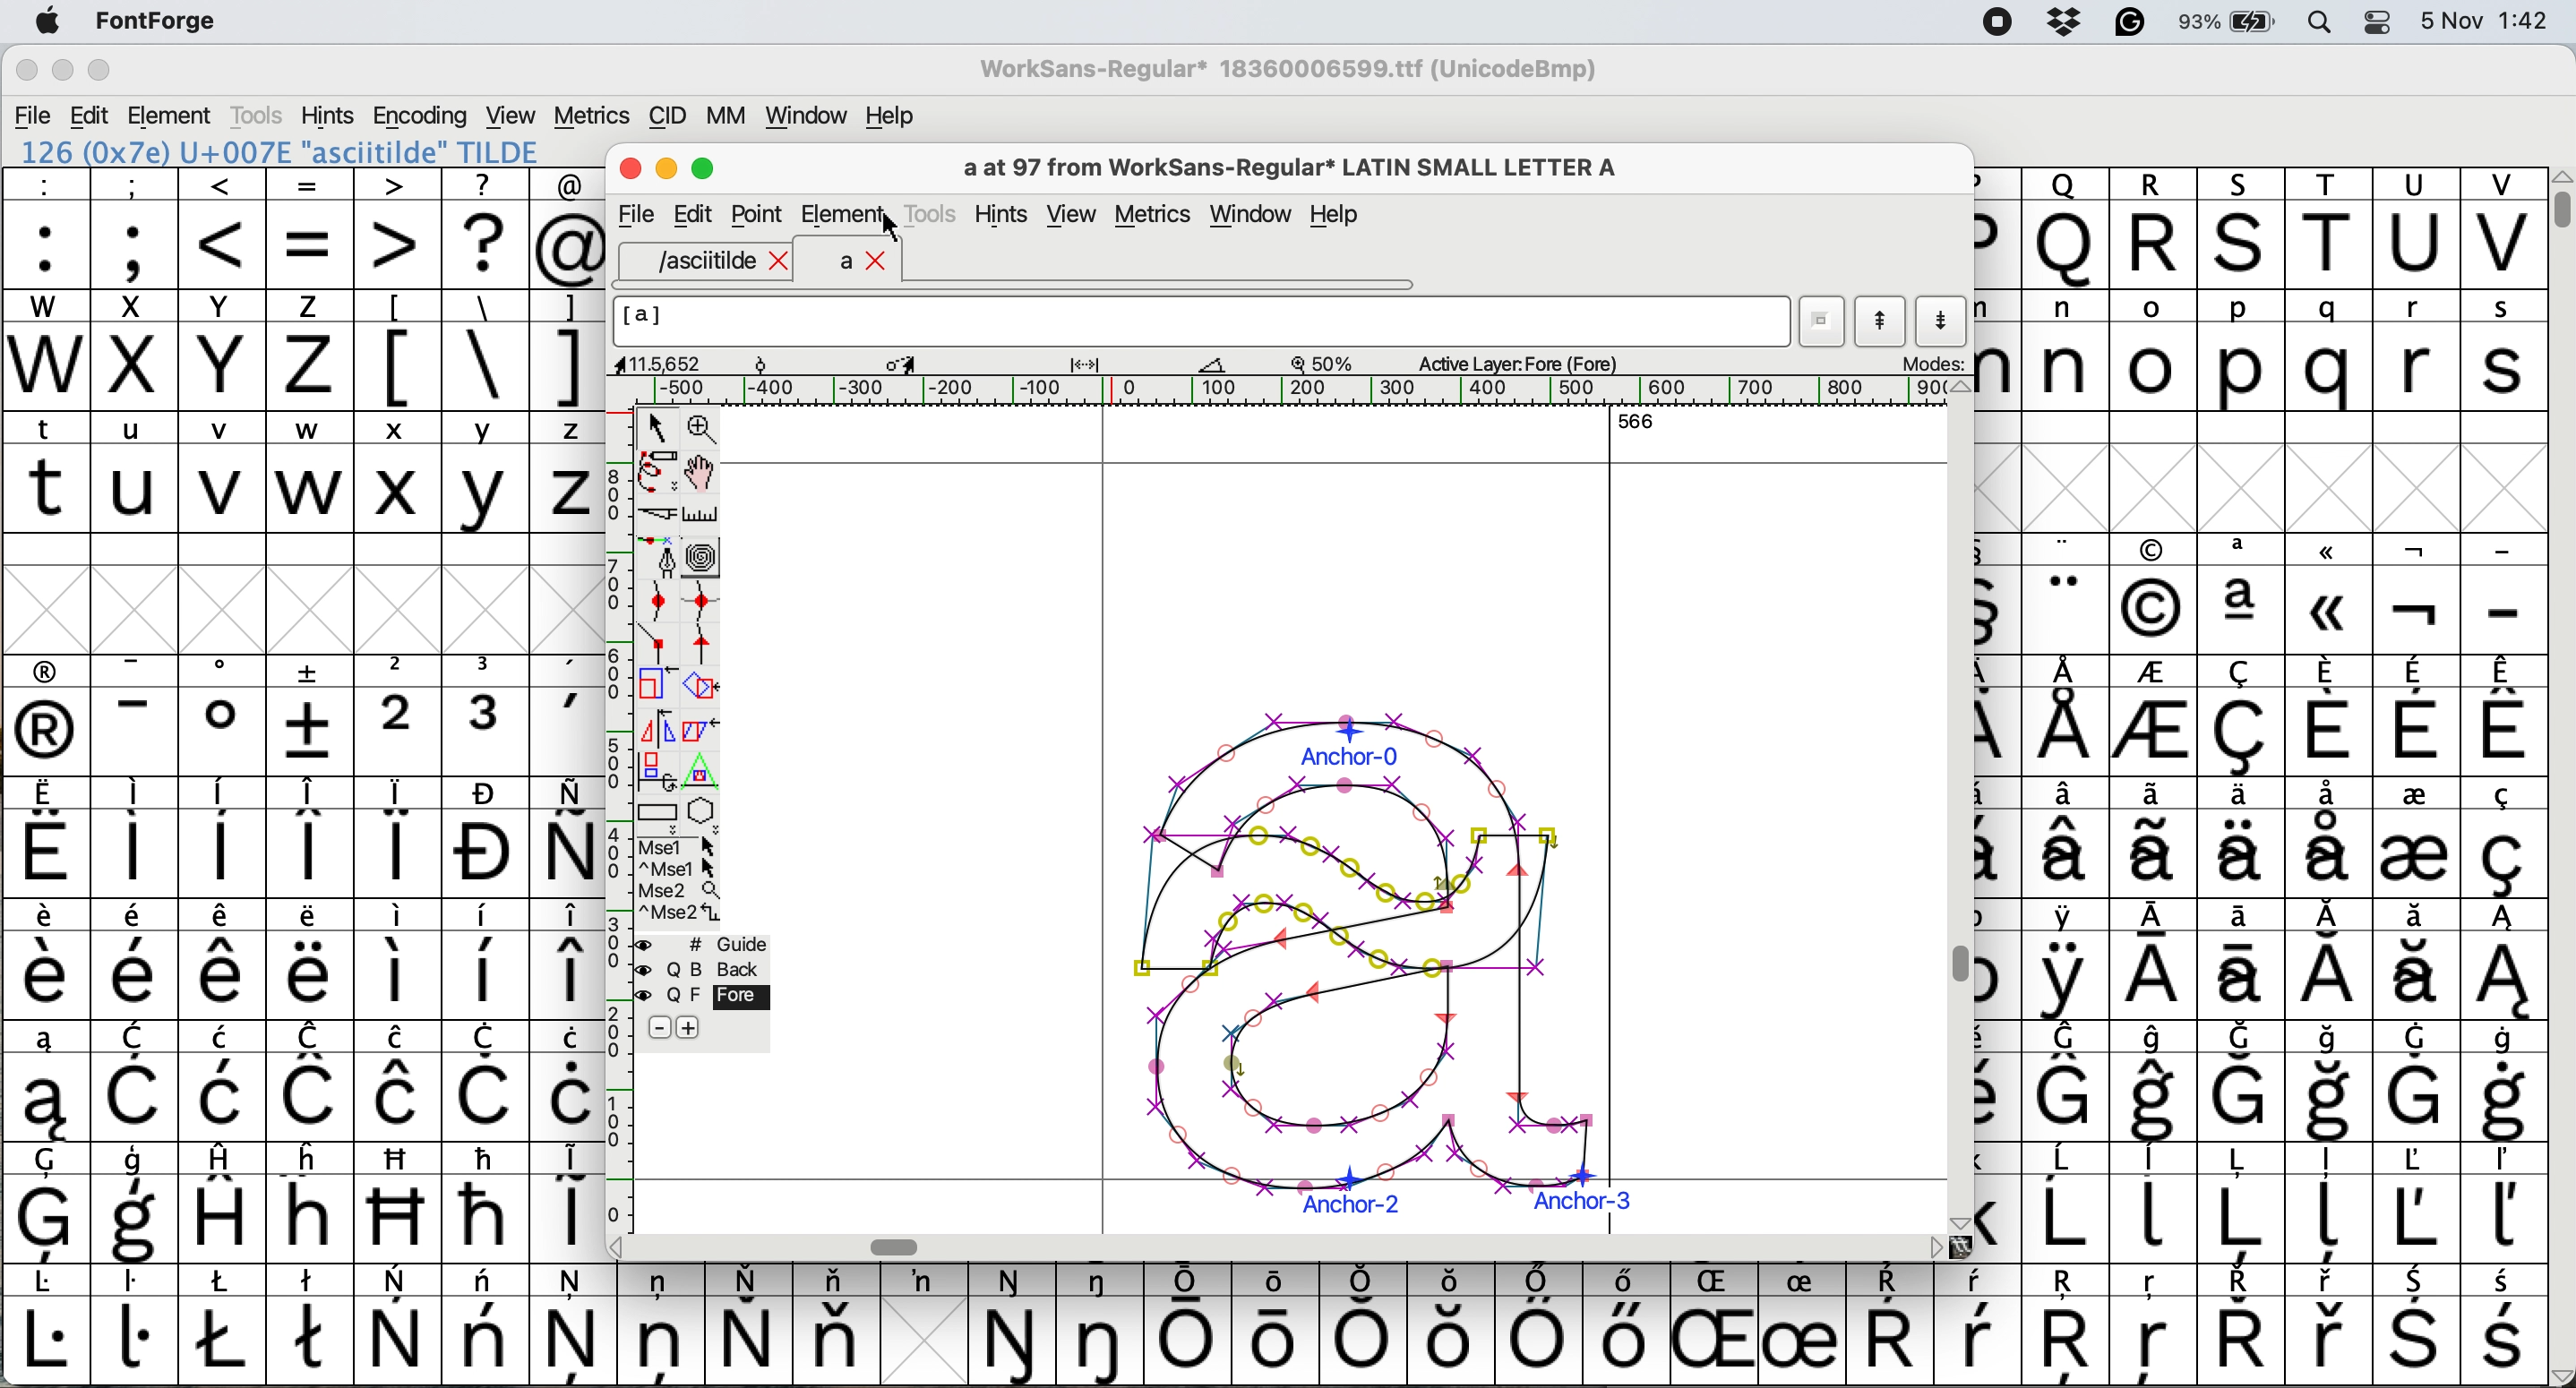  What do you see at coordinates (704, 997) in the screenshot?
I see `fore` at bounding box center [704, 997].